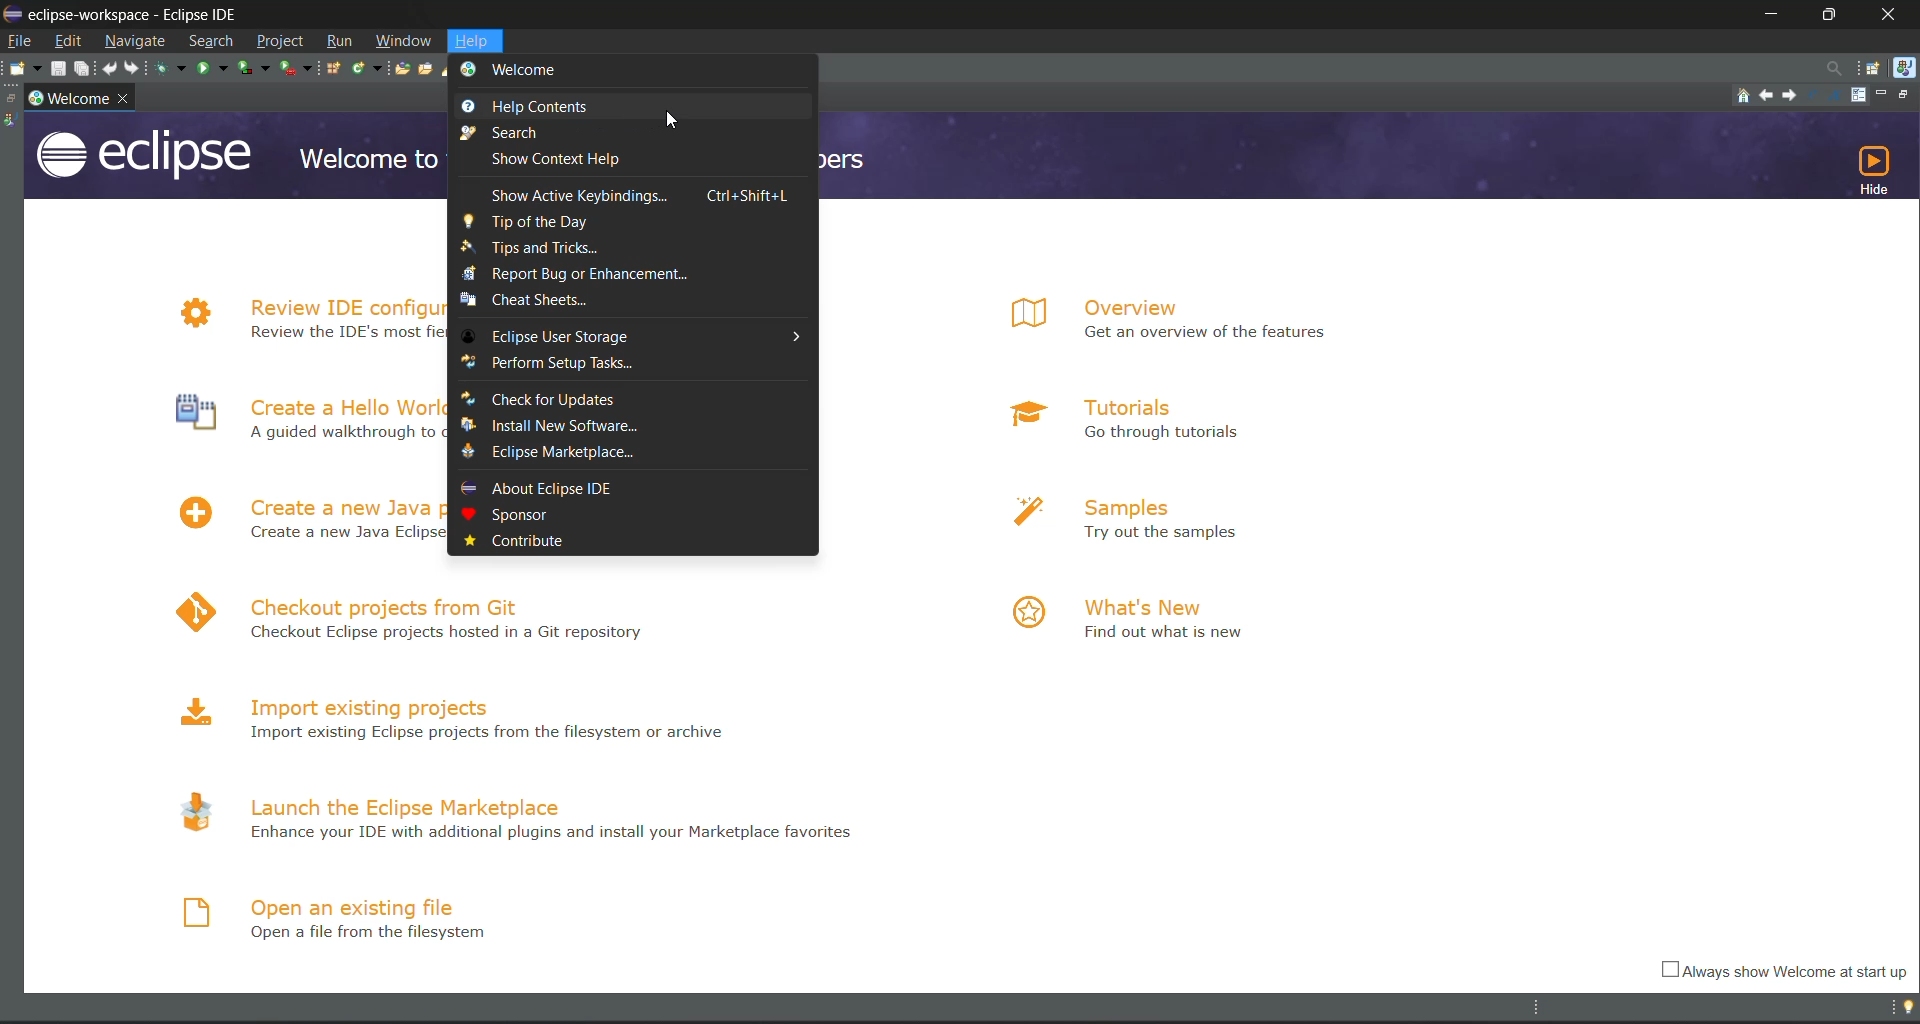 The width and height of the screenshot is (1920, 1024). I want to click on restore, so click(12, 97).